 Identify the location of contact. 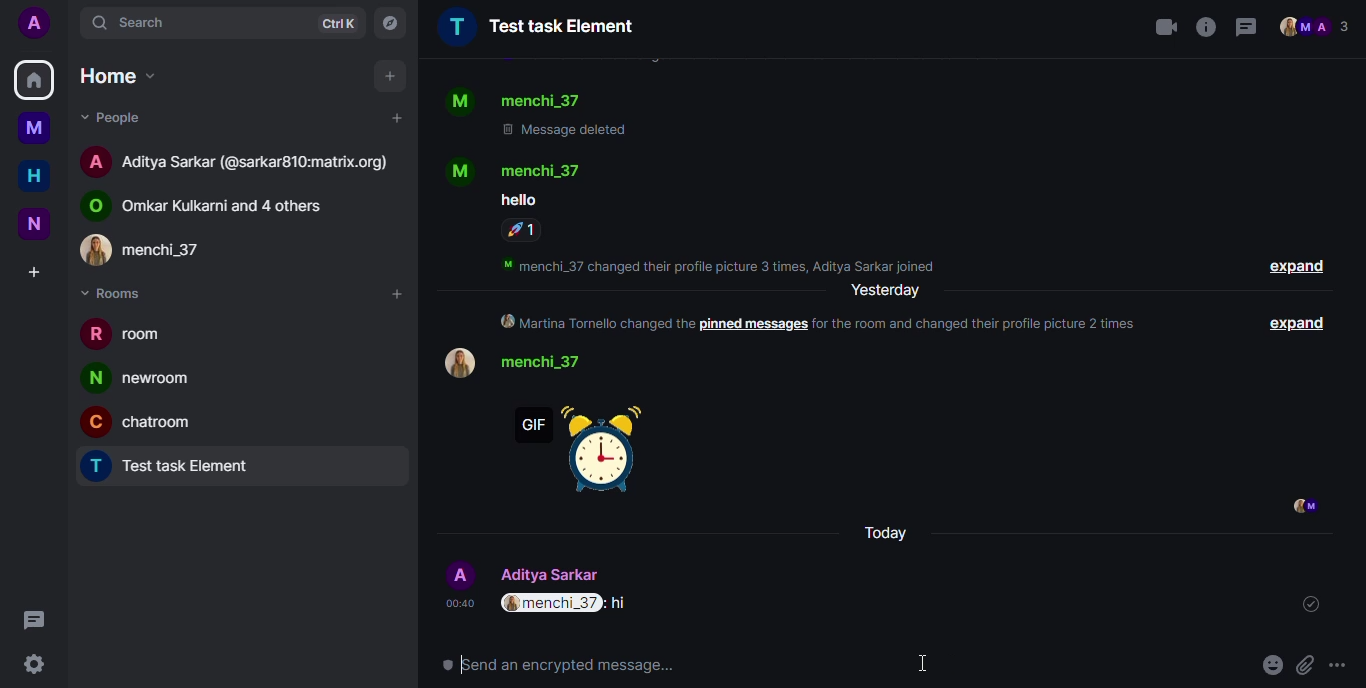
(567, 368).